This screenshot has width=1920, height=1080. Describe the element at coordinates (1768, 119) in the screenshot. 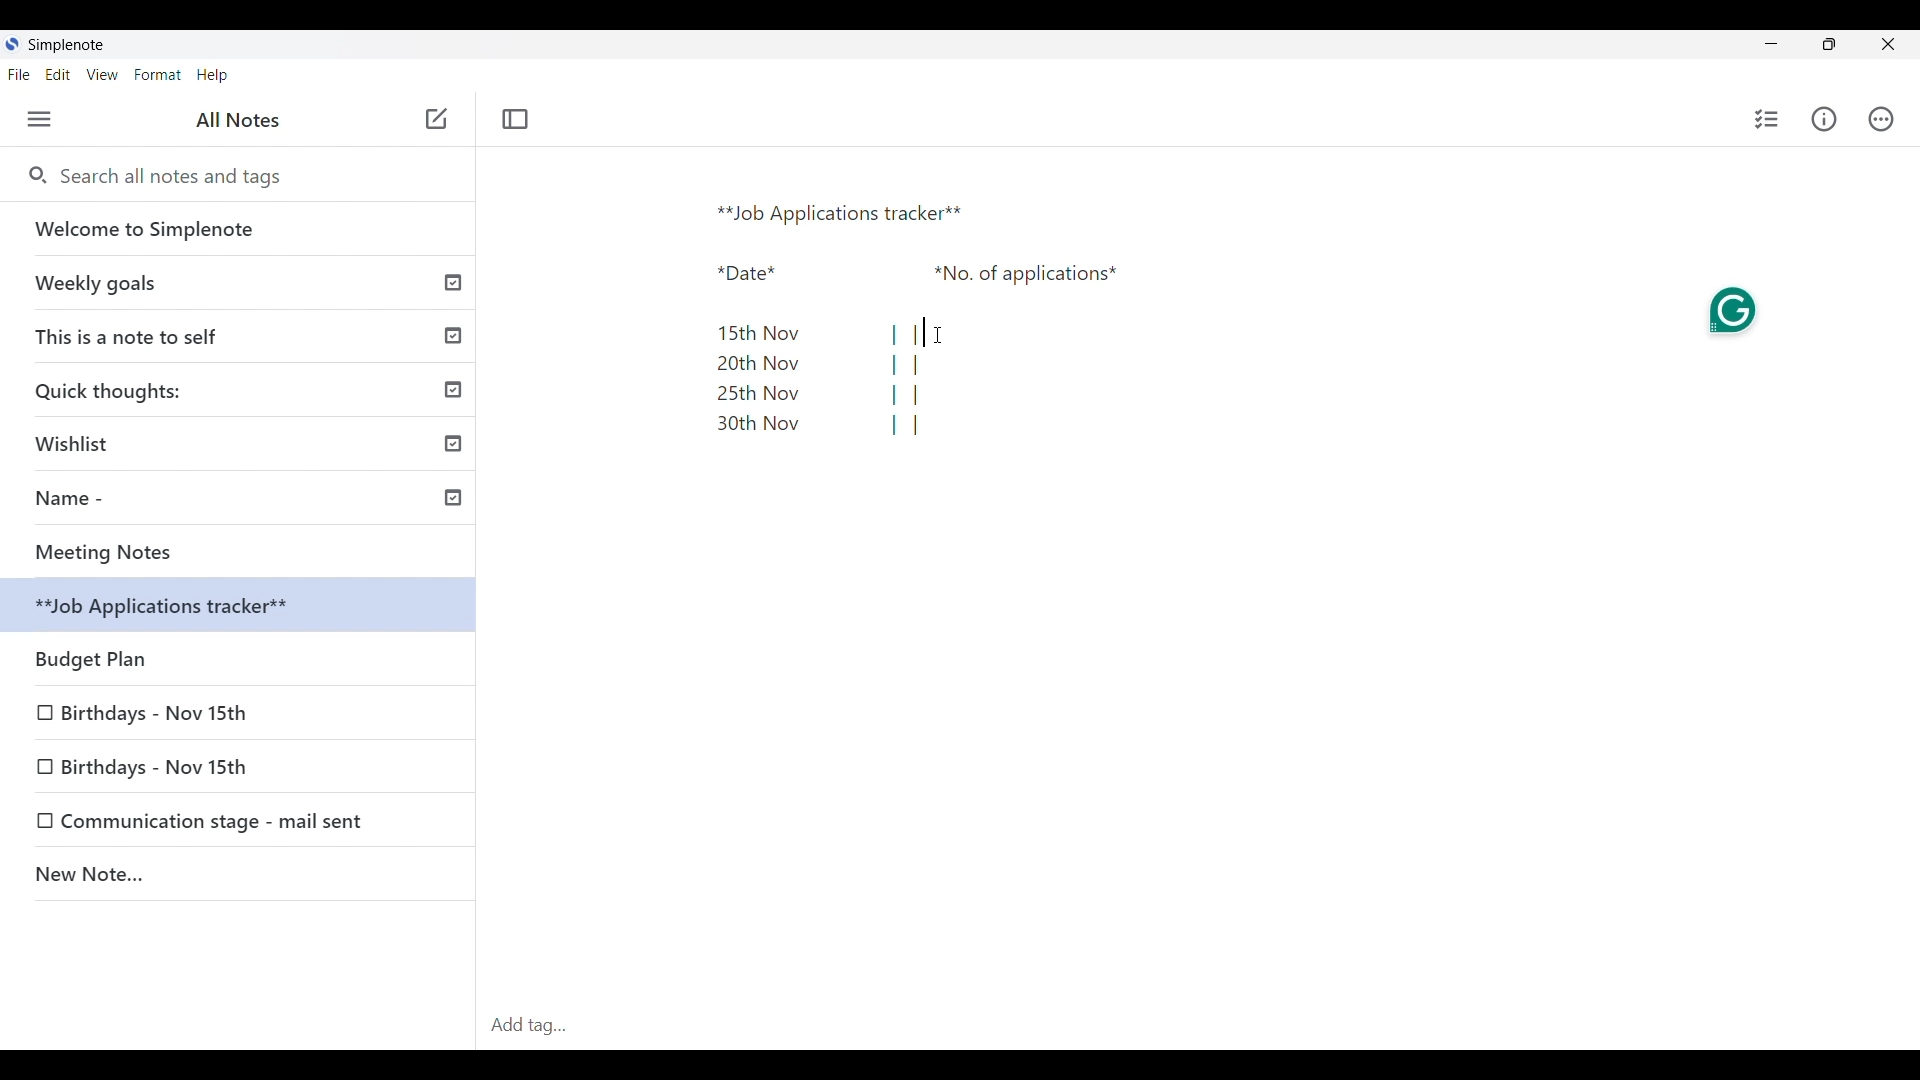

I see `Click to insert checklist` at that location.